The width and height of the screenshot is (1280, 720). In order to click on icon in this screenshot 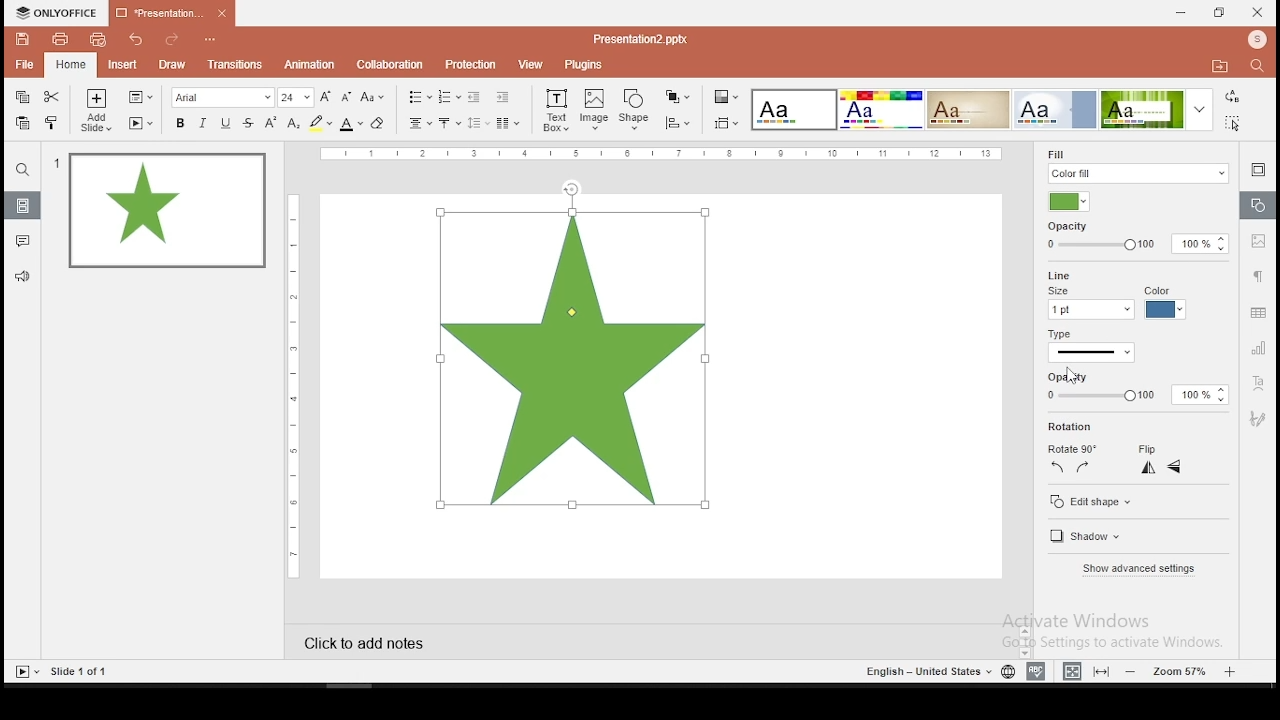, I will do `click(57, 13)`.